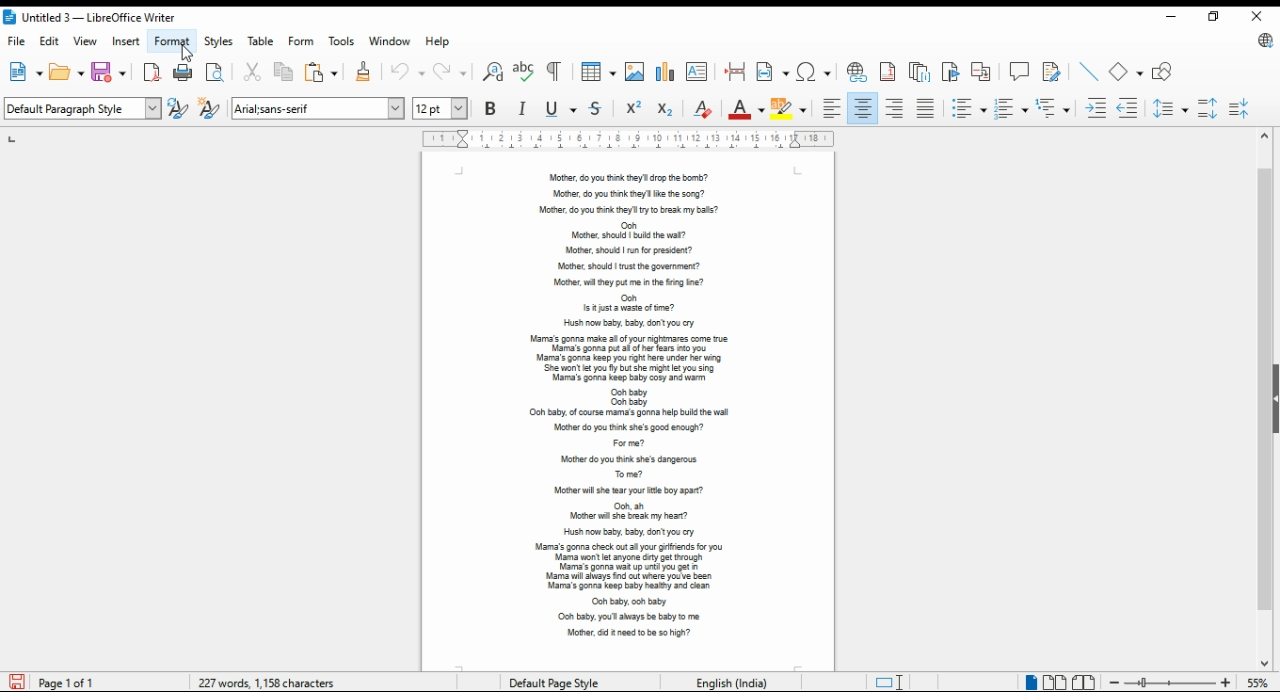  I want to click on page style, so click(549, 680).